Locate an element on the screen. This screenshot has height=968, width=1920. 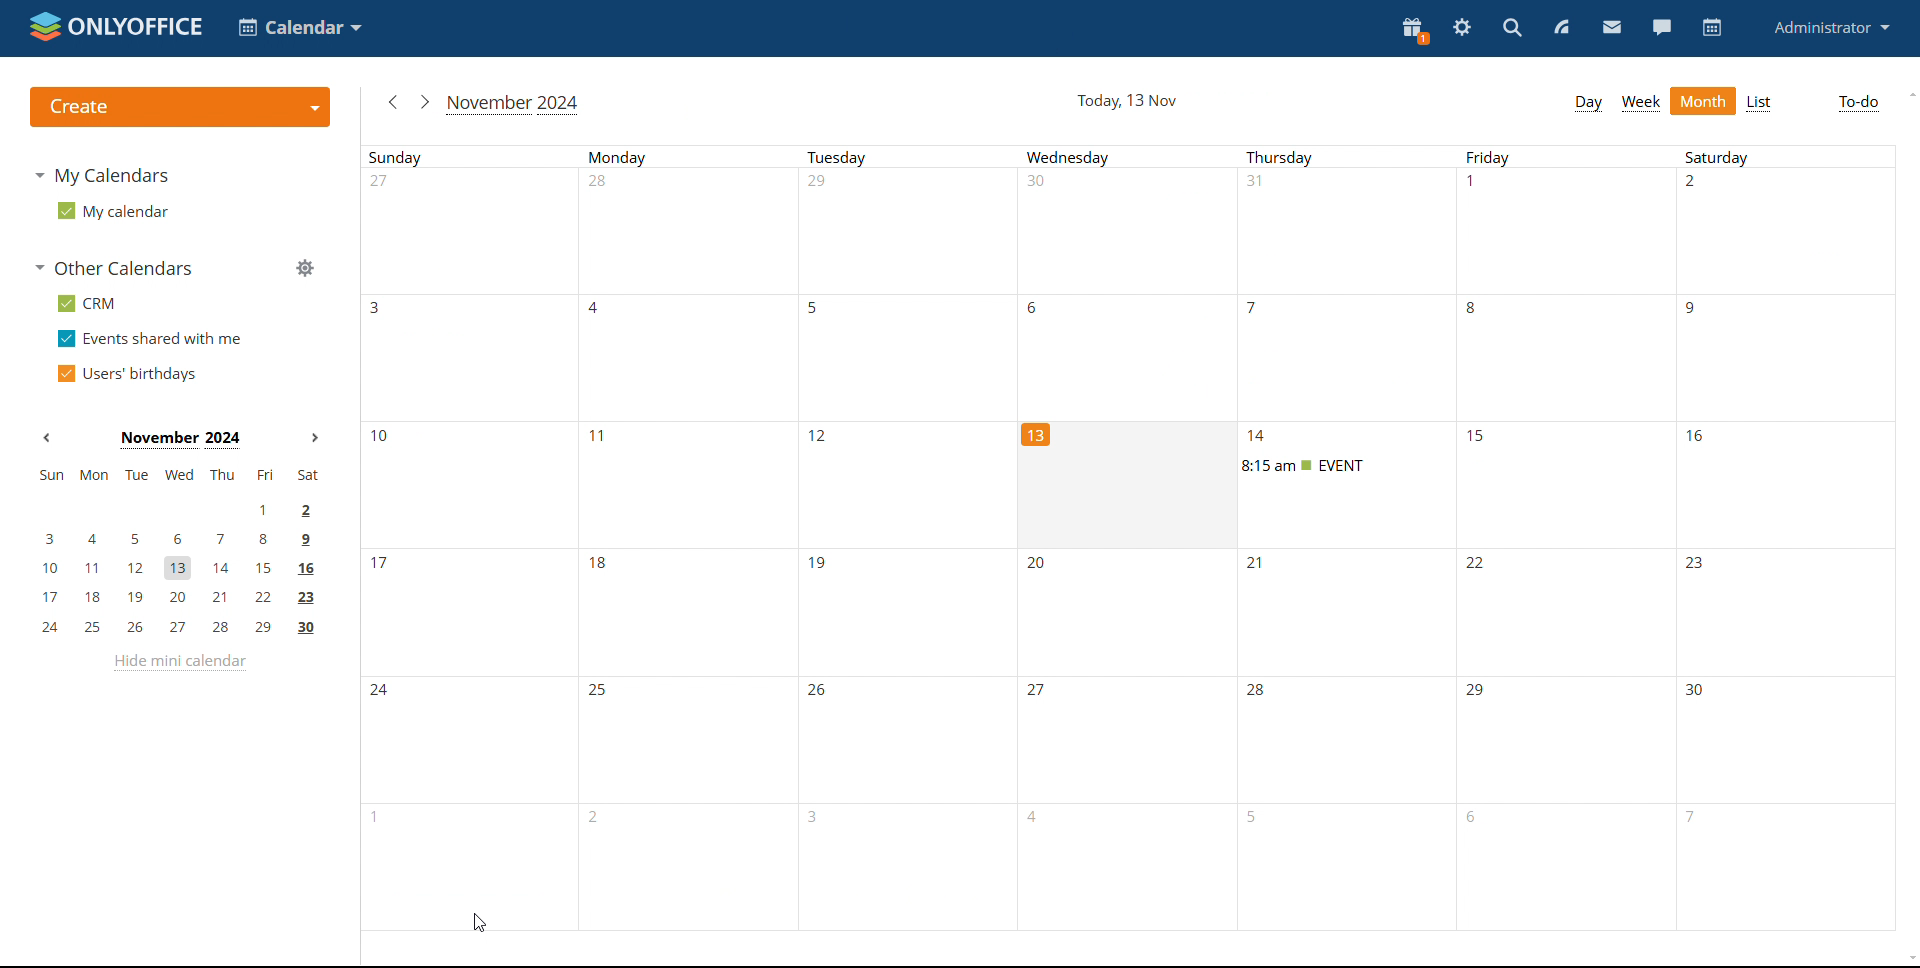
upcoming event is located at coordinates (1305, 465).